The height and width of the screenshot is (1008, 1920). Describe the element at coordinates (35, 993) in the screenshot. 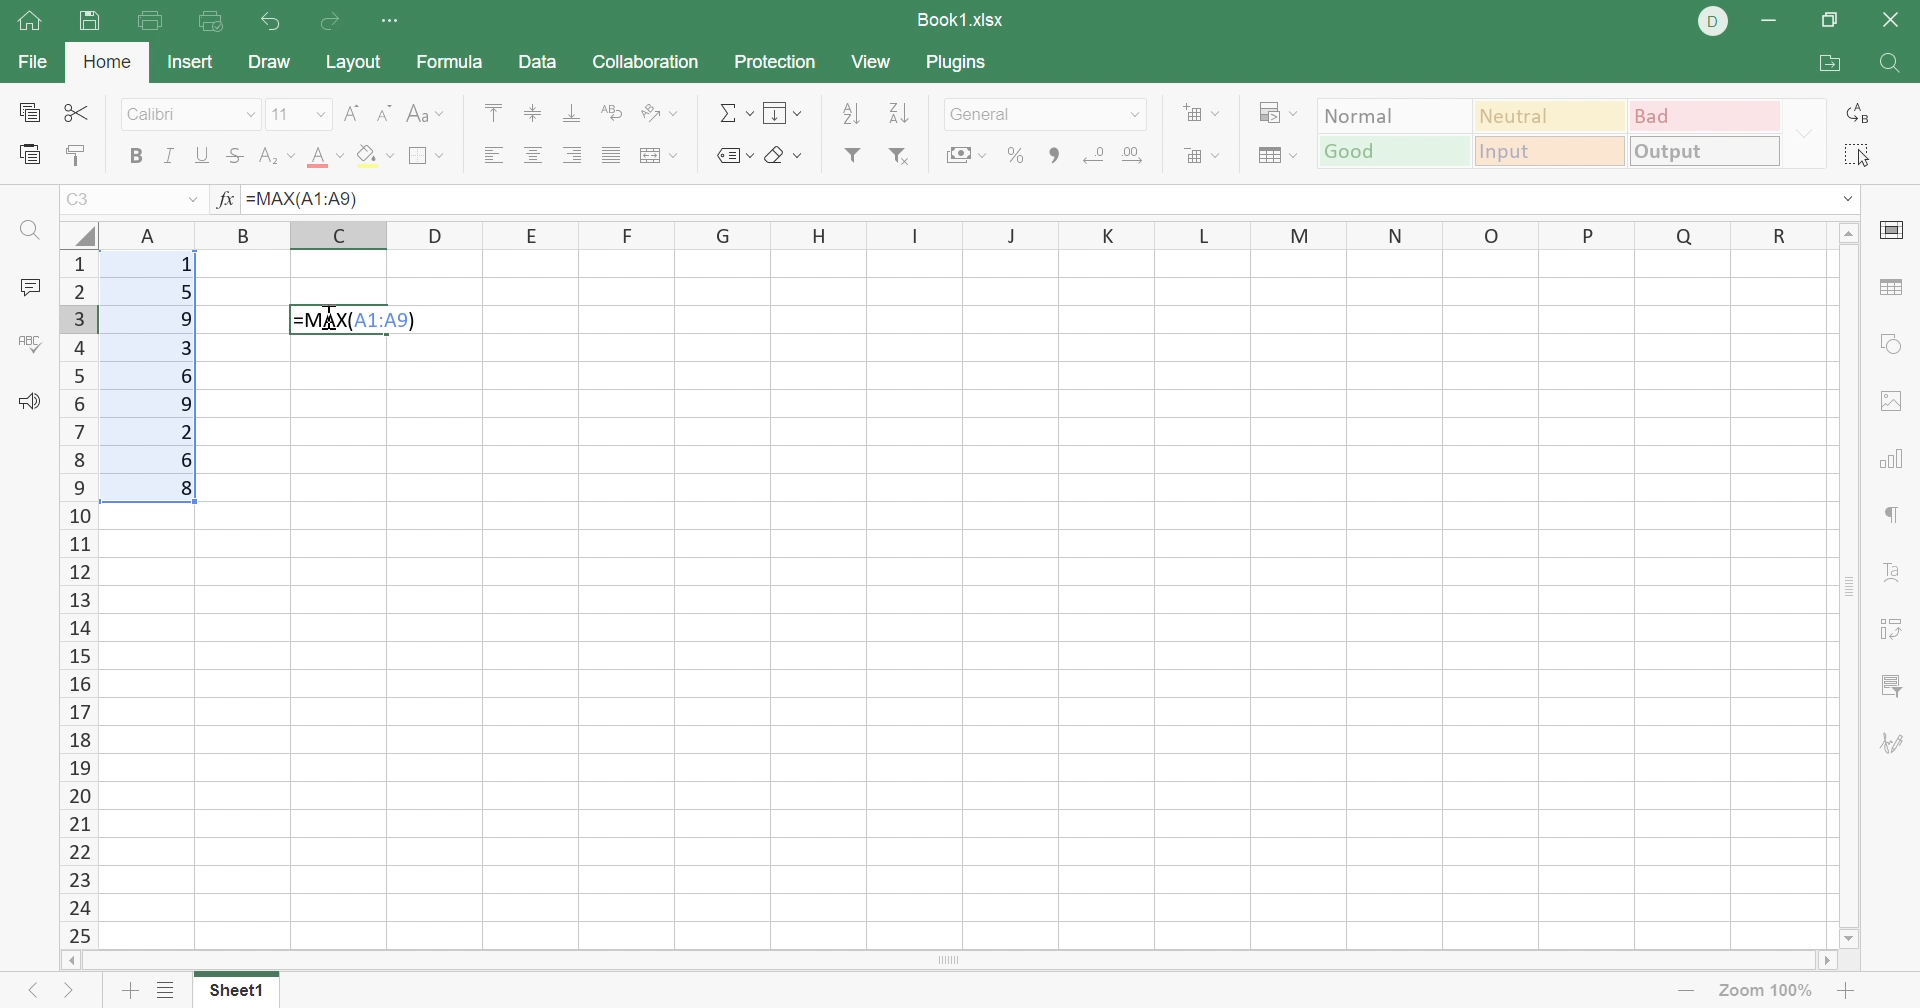

I see `Previous` at that location.